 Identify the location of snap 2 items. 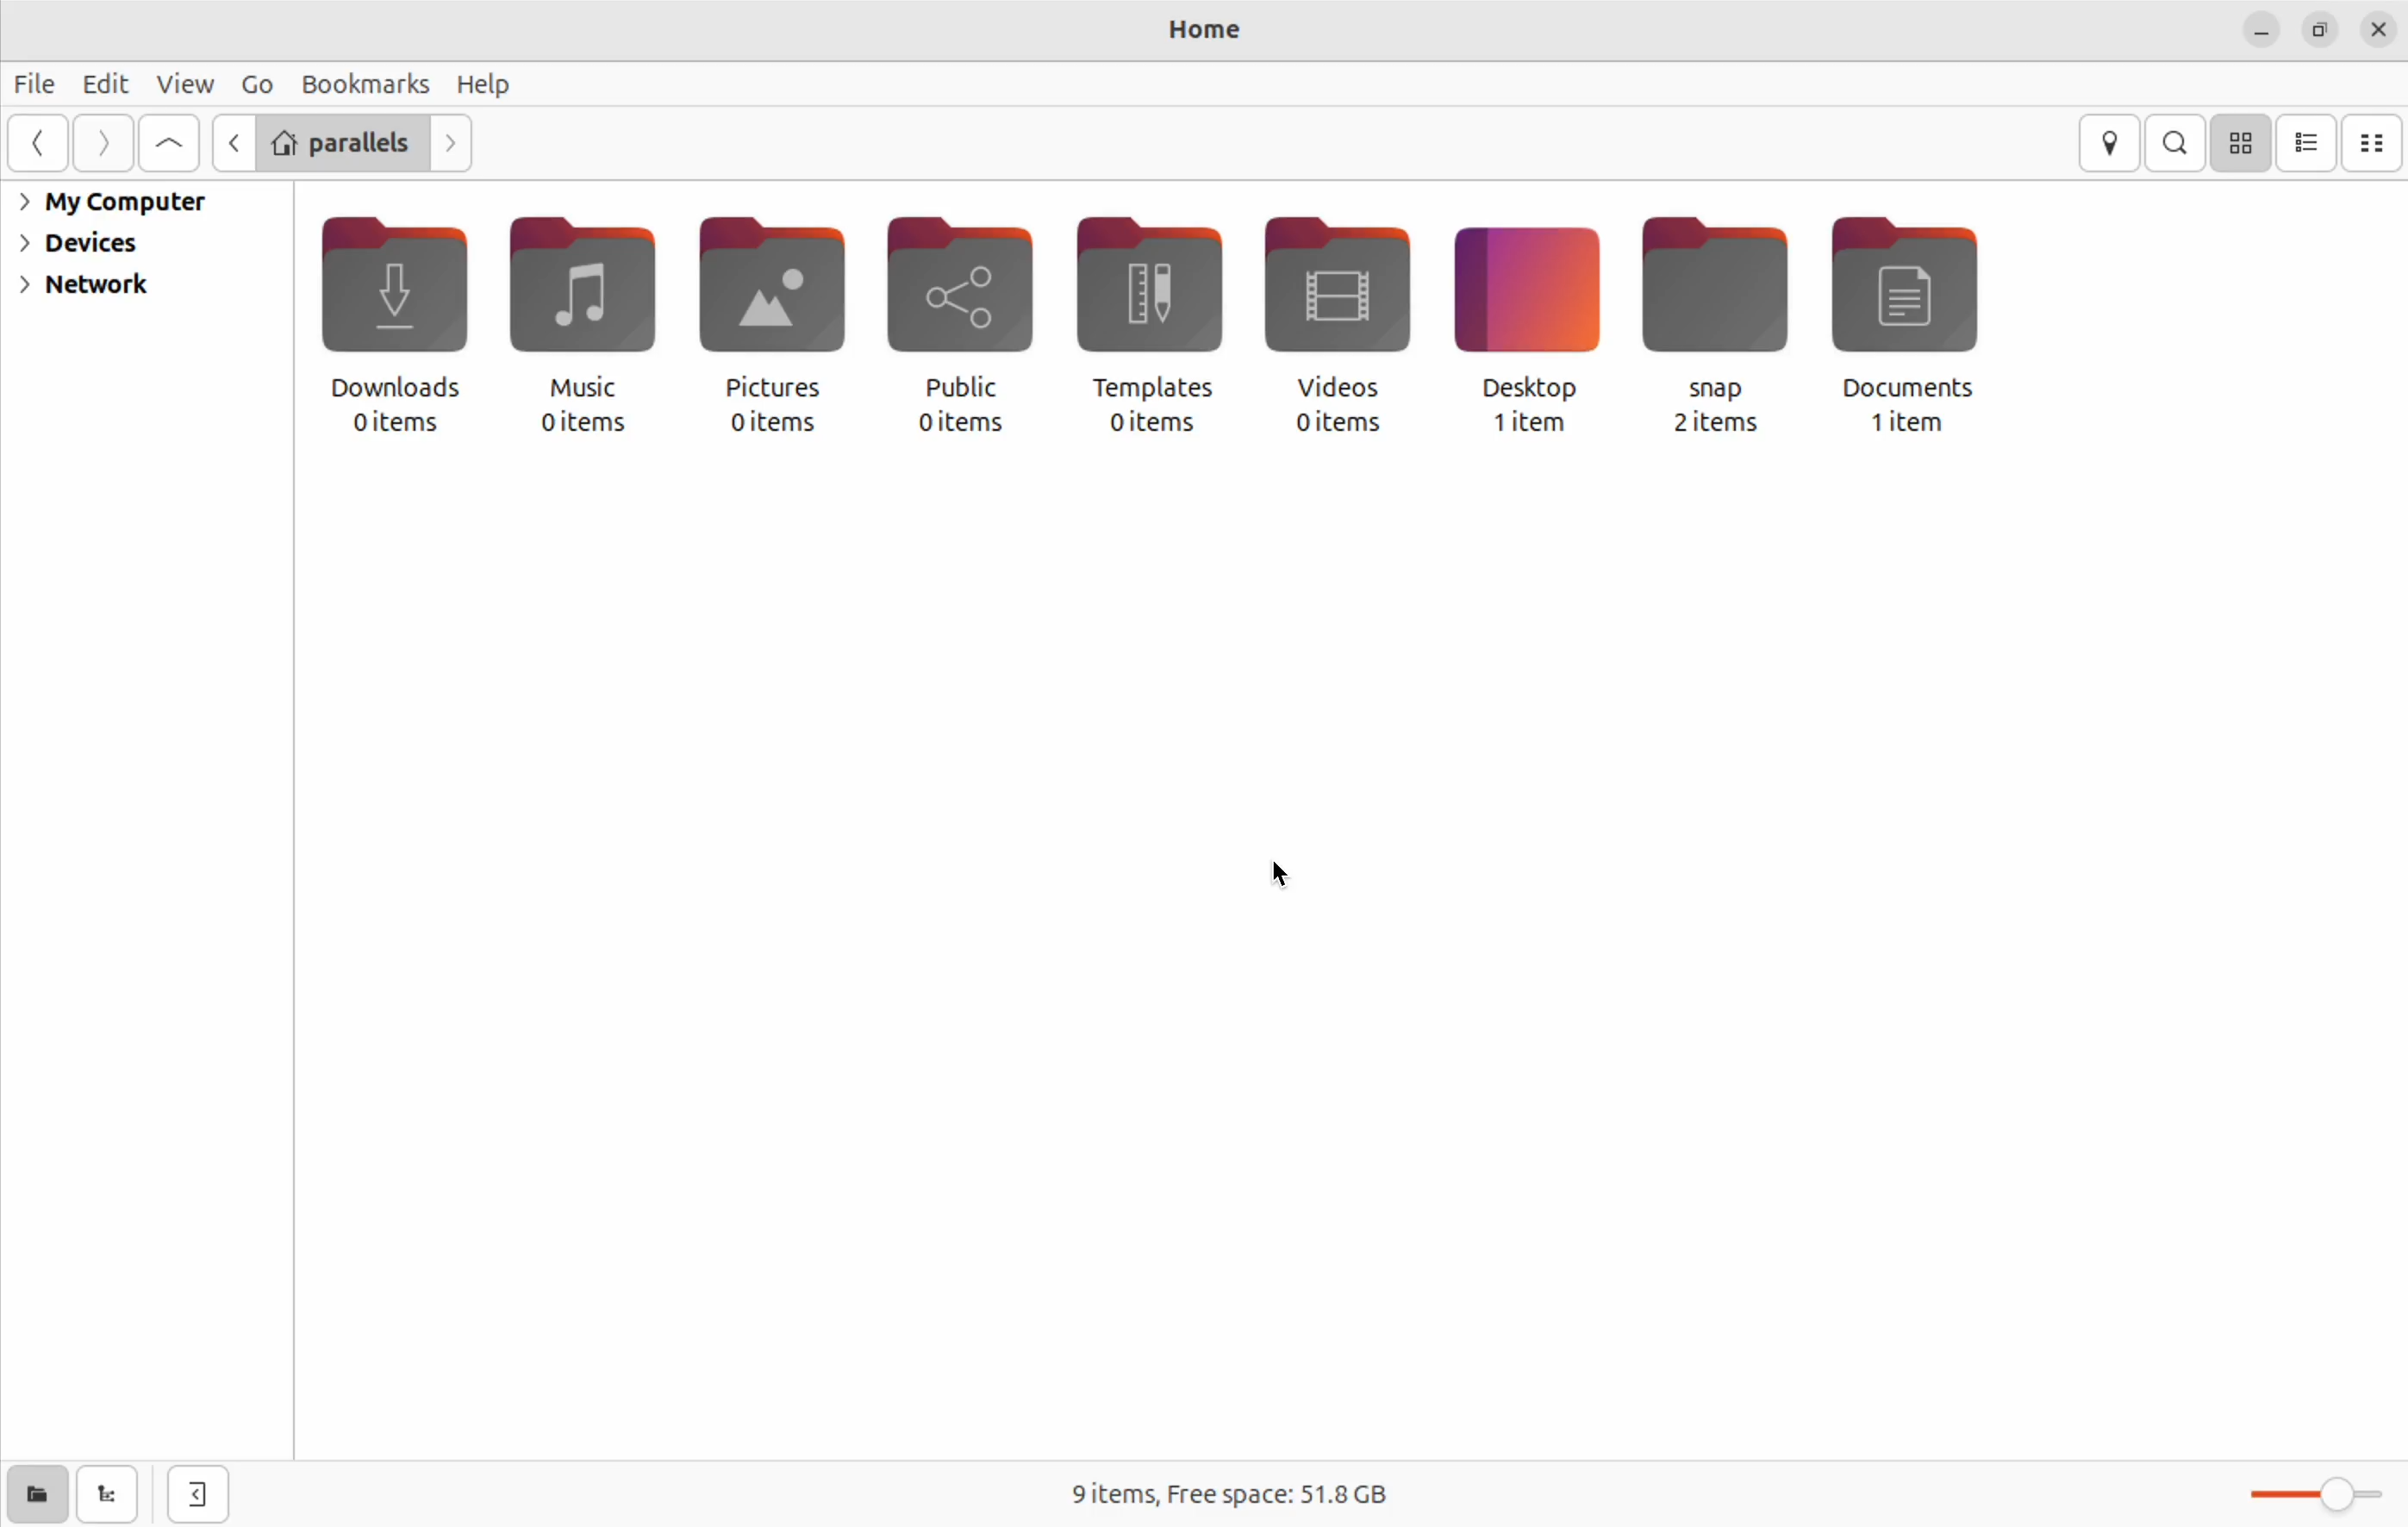
(1712, 332).